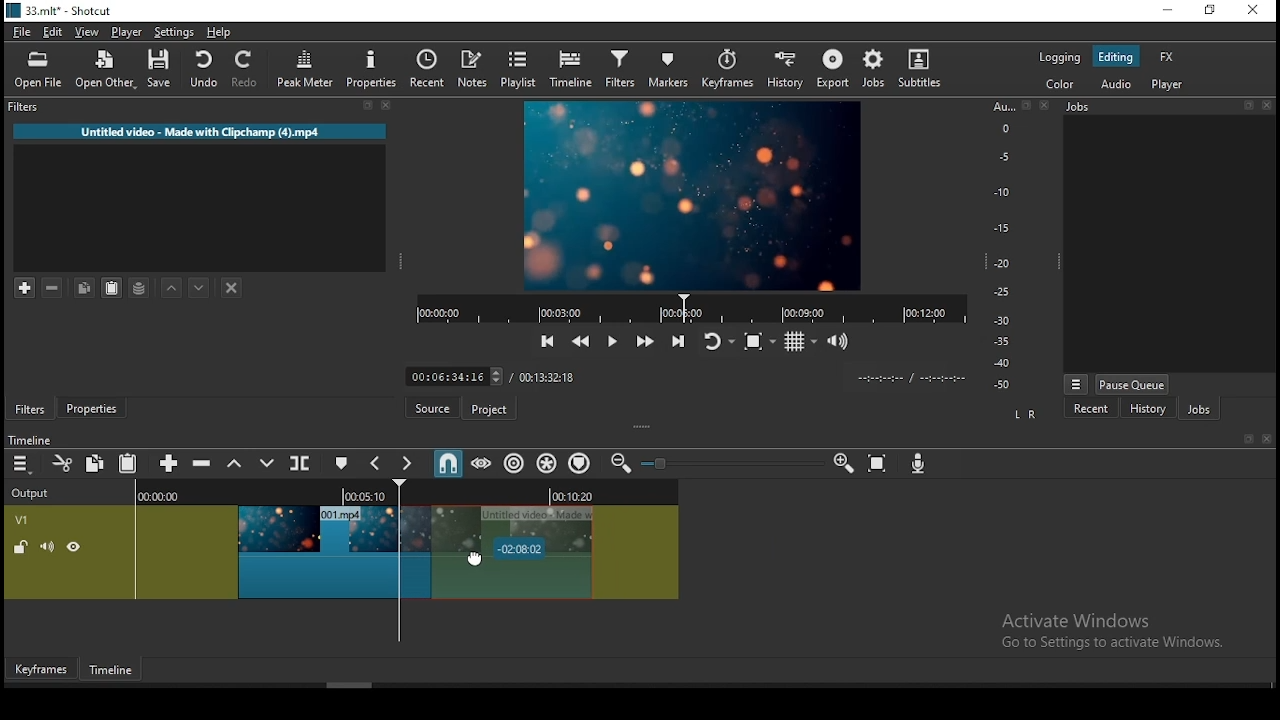 The height and width of the screenshot is (720, 1280). Describe the element at coordinates (1091, 408) in the screenshot. I see `recent` at that location.